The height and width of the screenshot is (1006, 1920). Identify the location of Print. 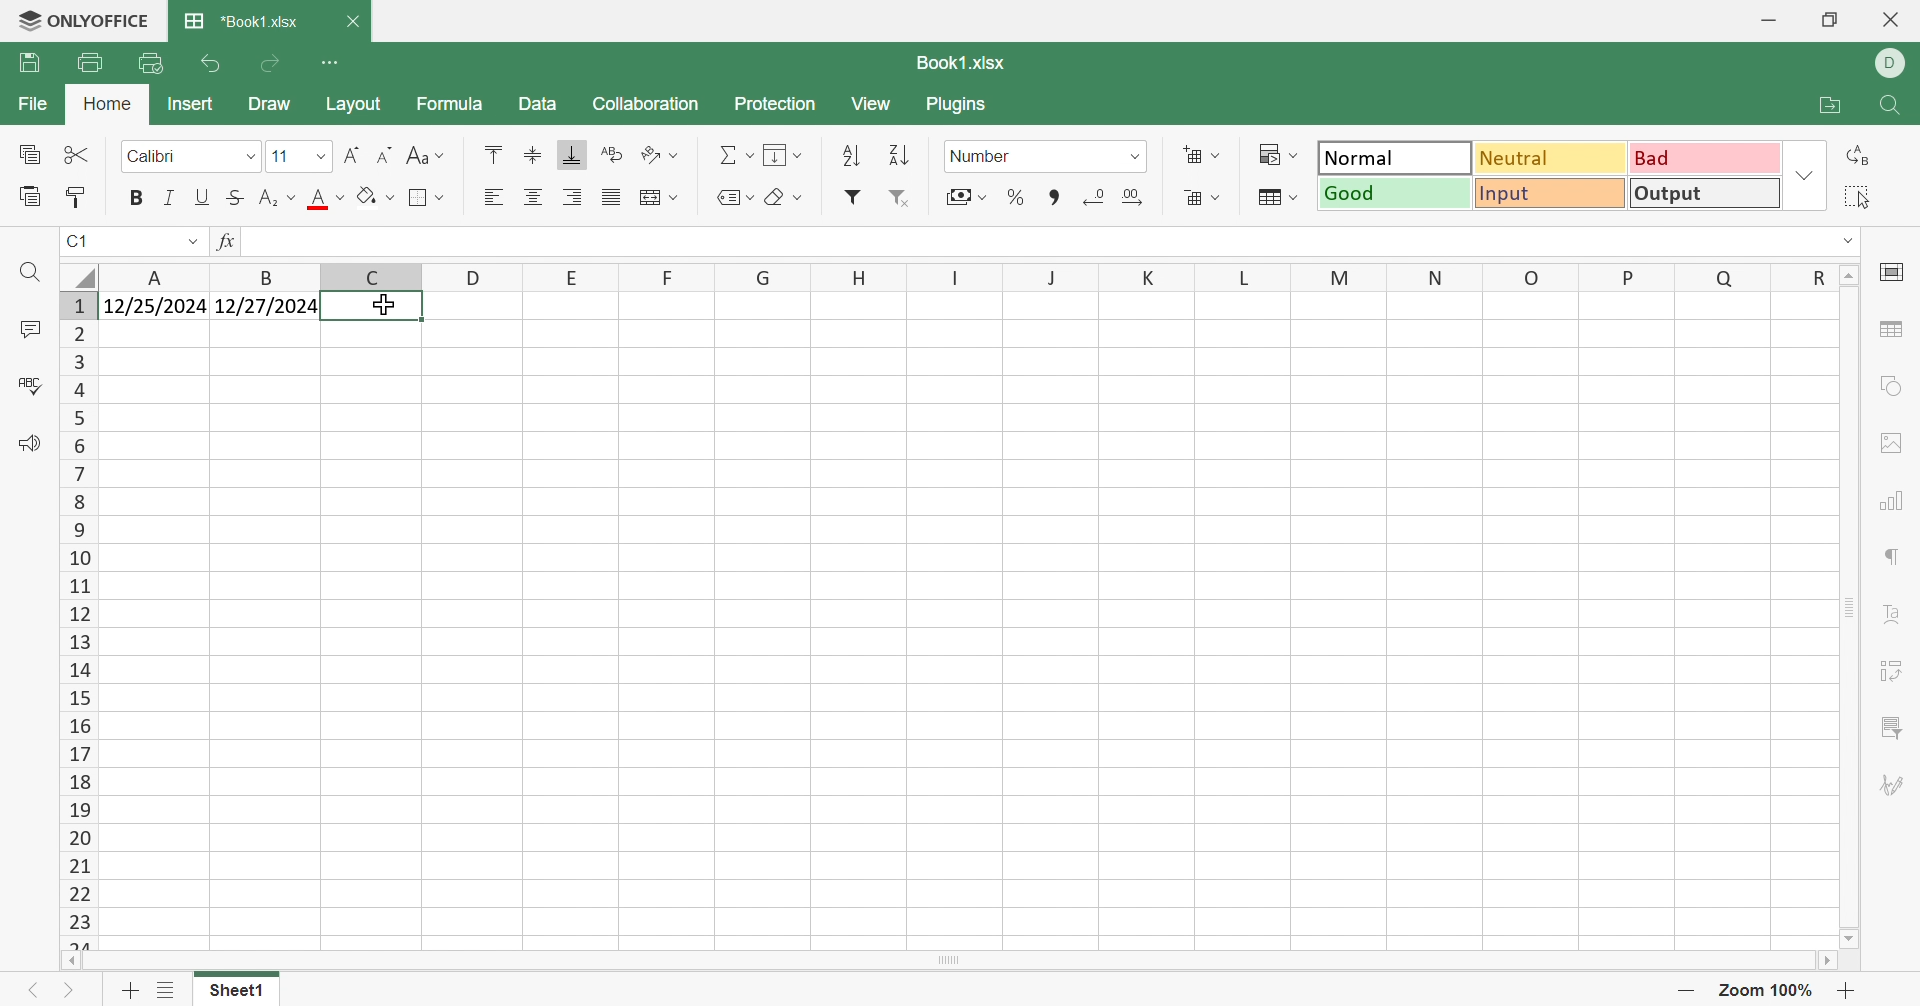
(28, 63).